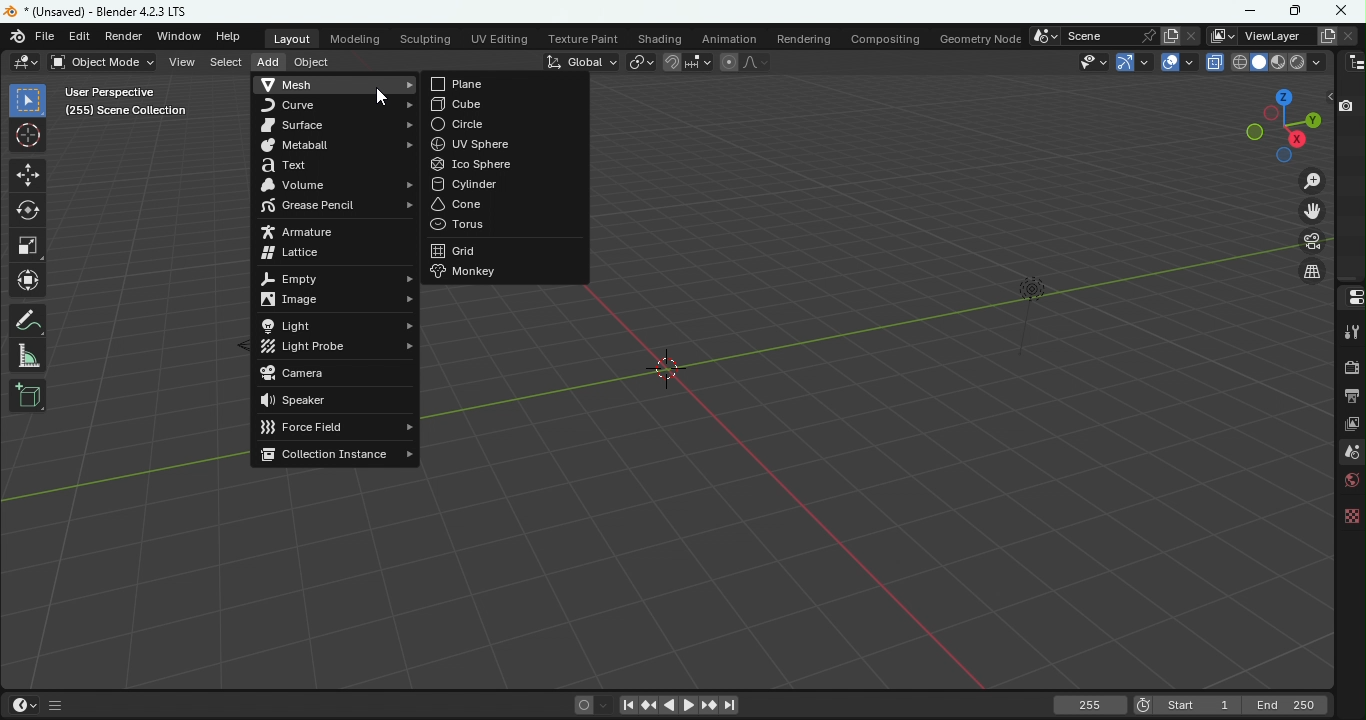  I want to click on Transformation orientation, so click(580, 61).